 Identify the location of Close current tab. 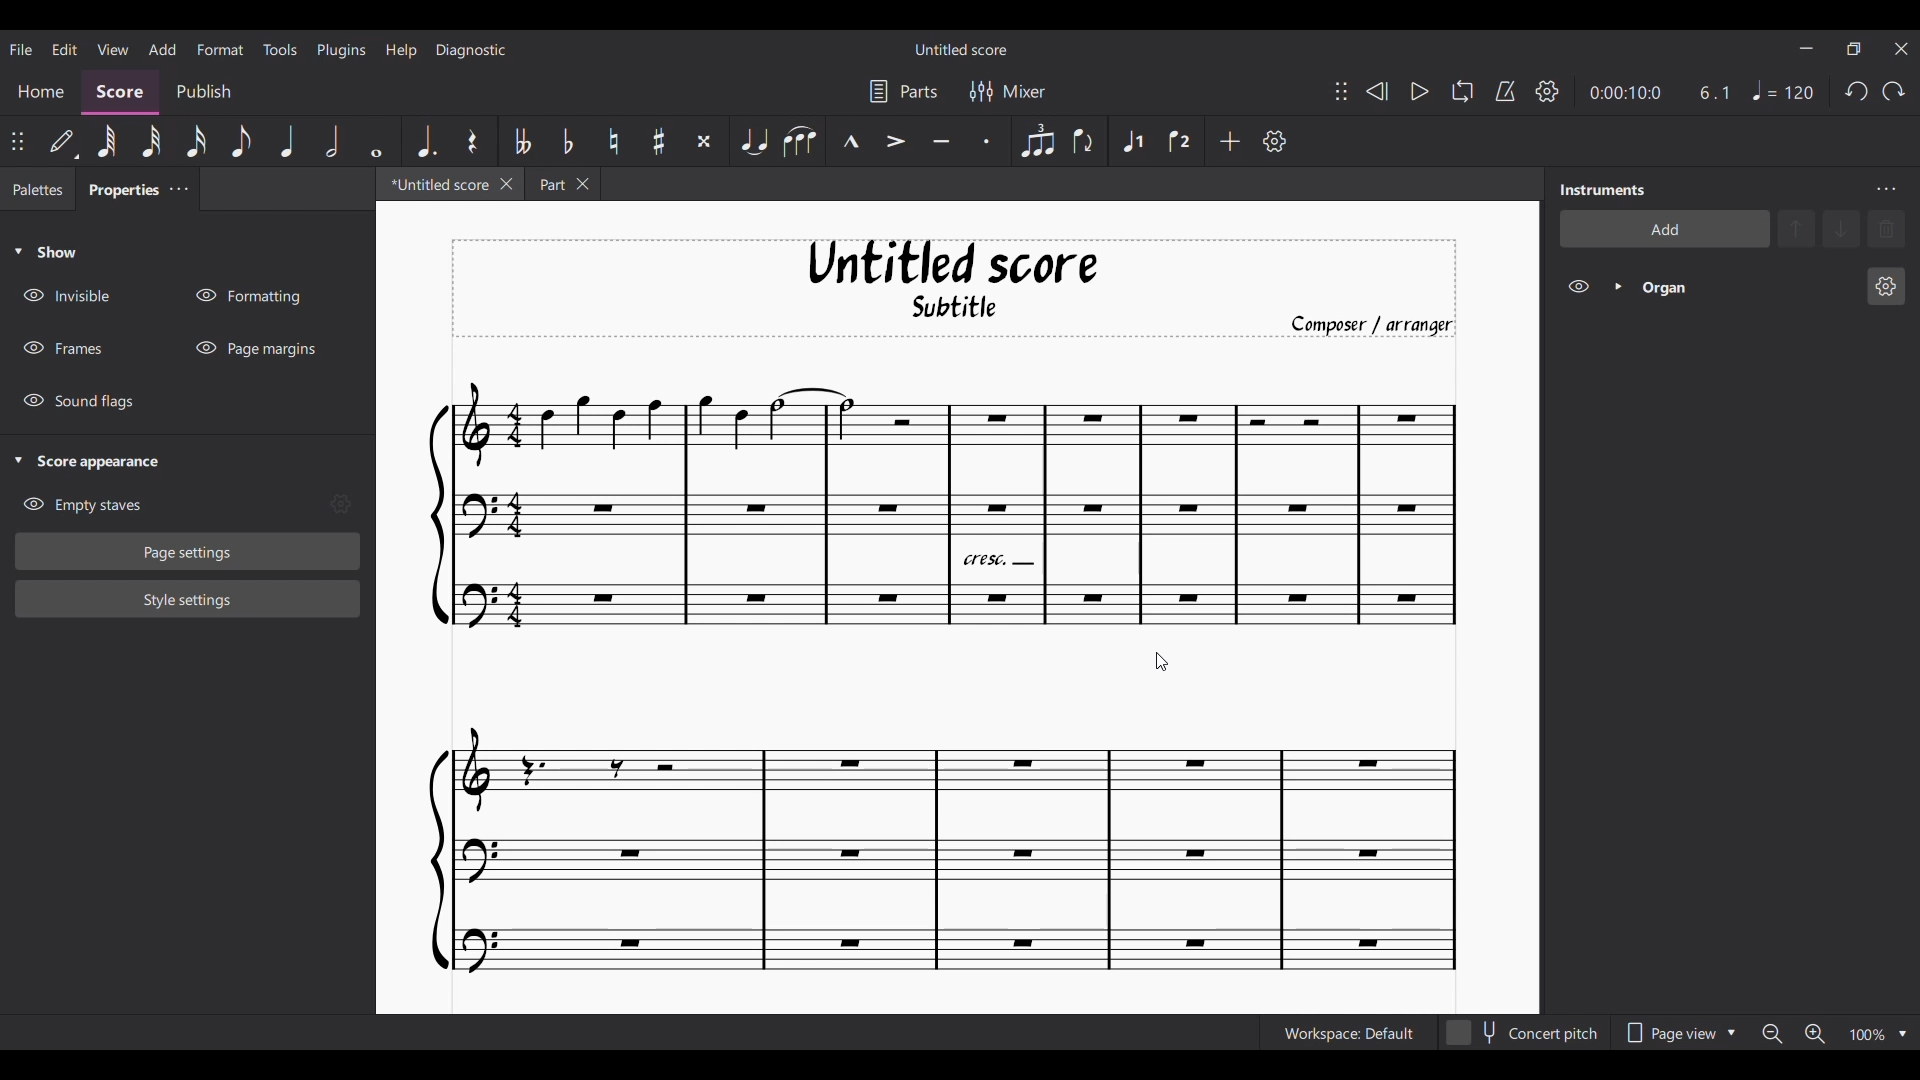
(506, 183).